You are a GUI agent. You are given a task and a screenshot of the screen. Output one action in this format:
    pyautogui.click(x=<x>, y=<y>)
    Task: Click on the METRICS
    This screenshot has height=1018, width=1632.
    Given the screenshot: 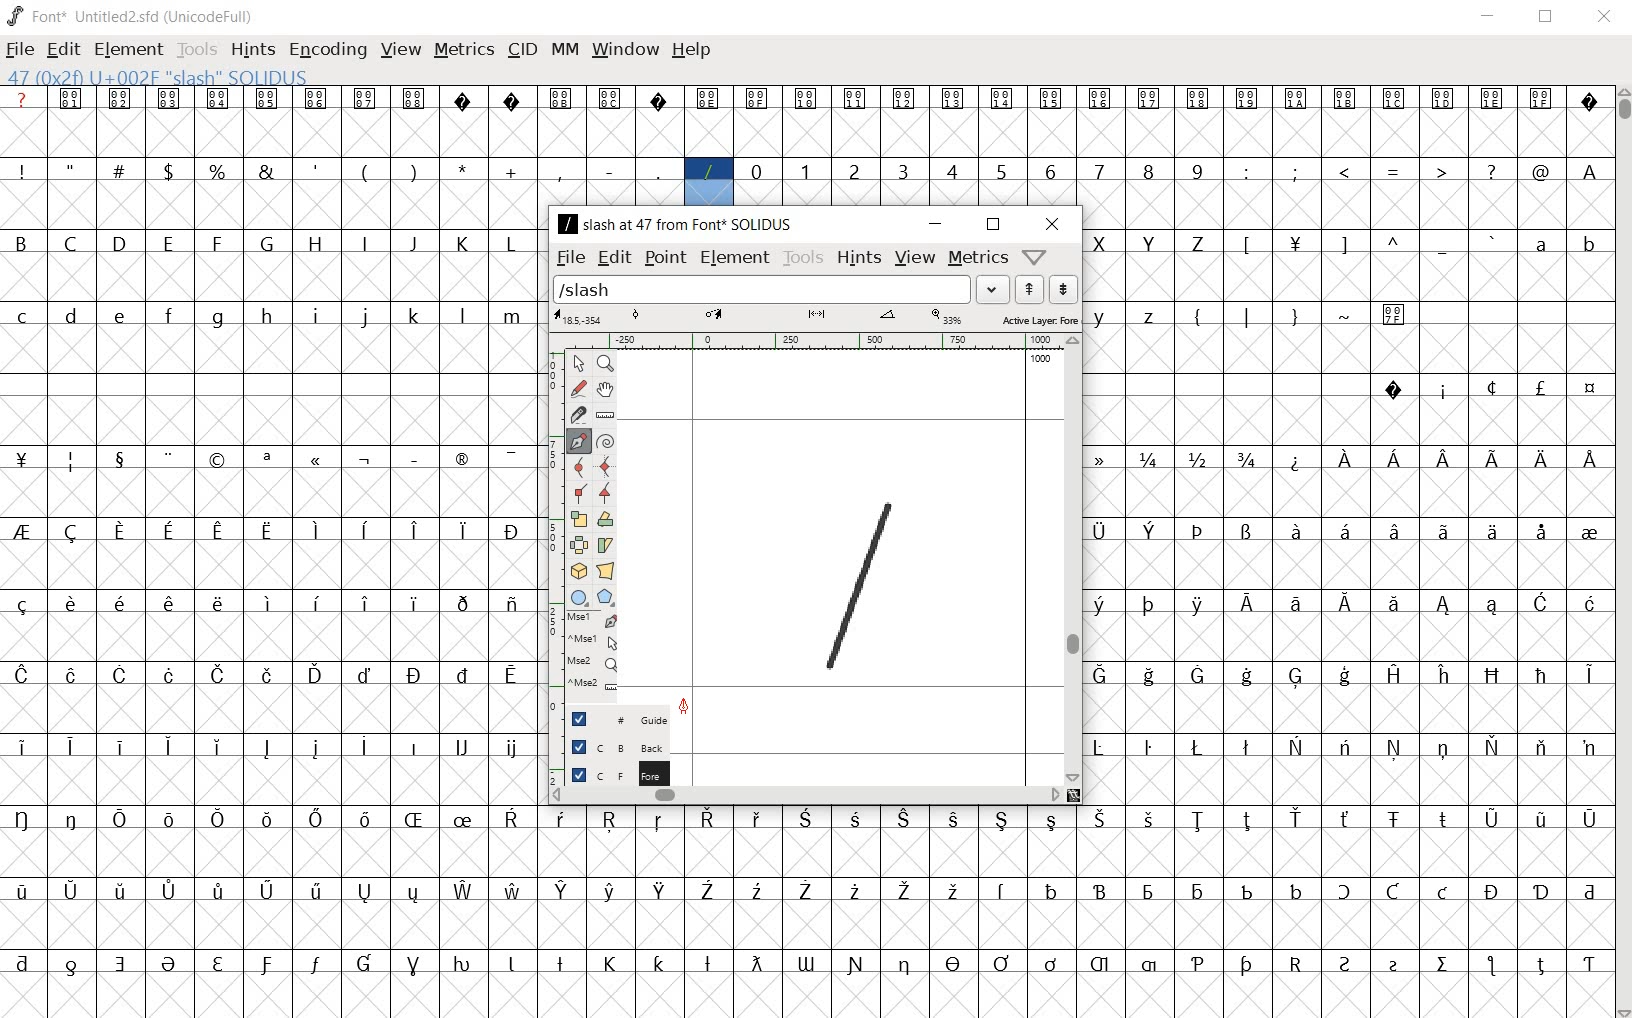 What is the action you would take?
    pyautogui.click(x=461, y=53)
    